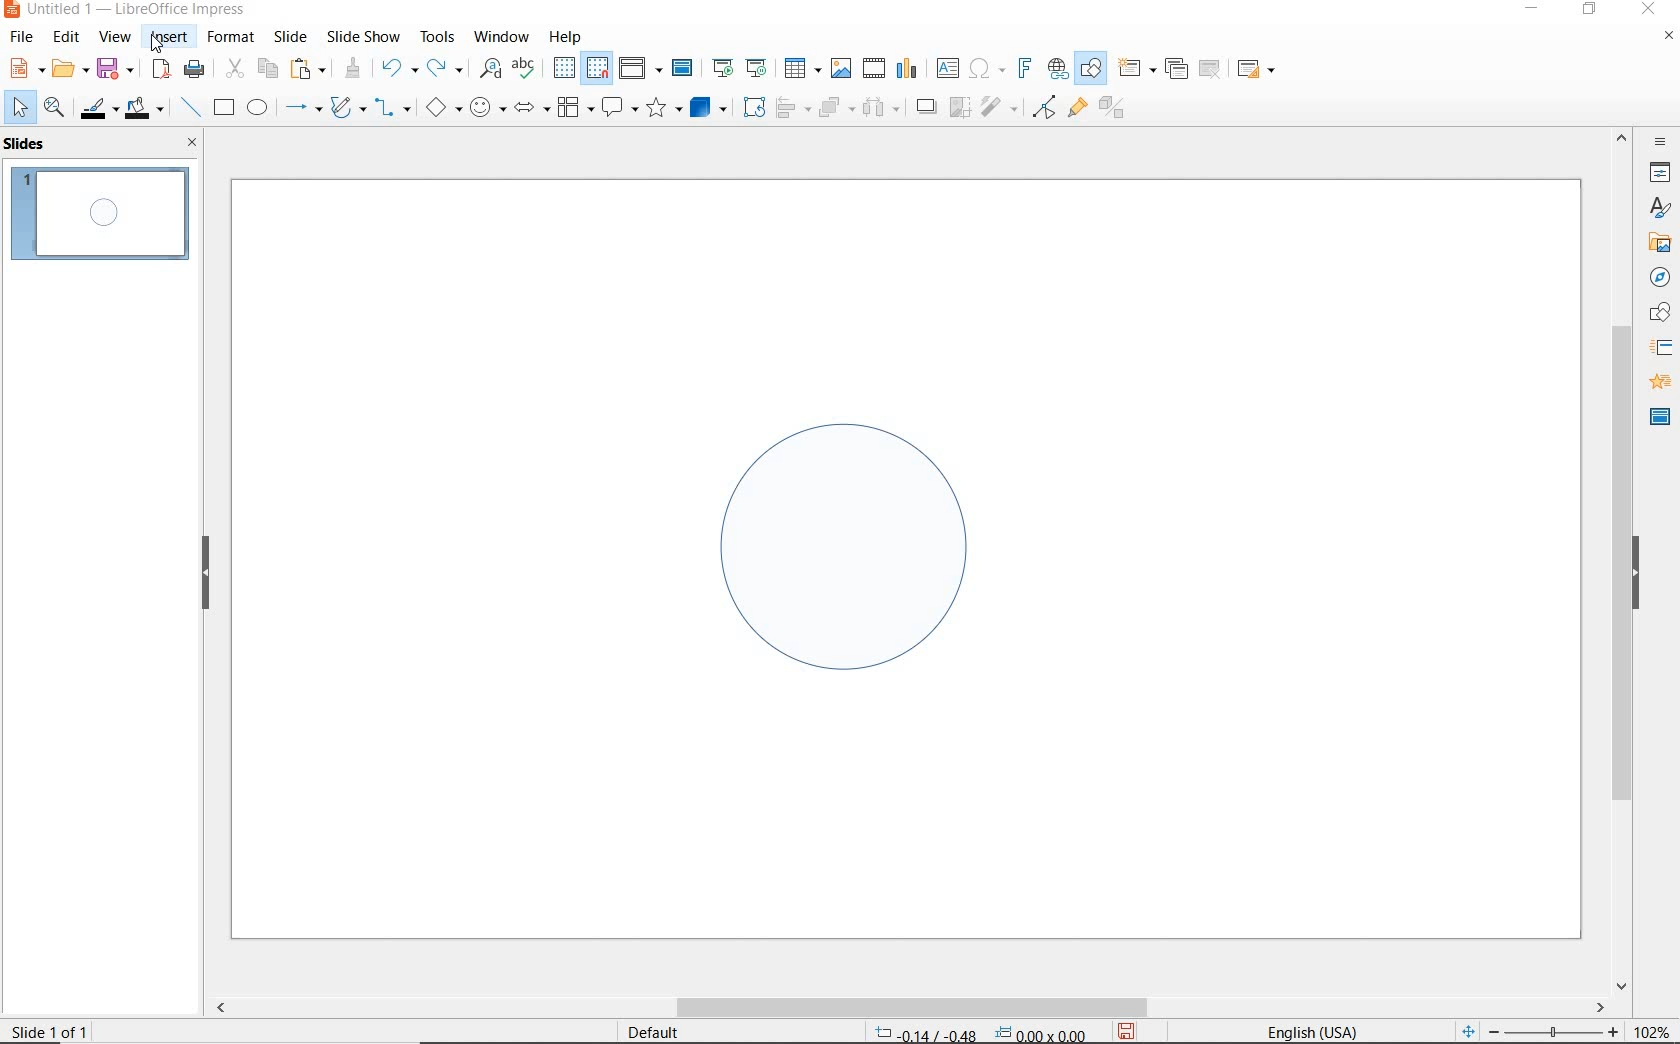  What do you see at coordinates (444, 68) in the screenshot?
I see `redo` at bounding box center [444, 68].